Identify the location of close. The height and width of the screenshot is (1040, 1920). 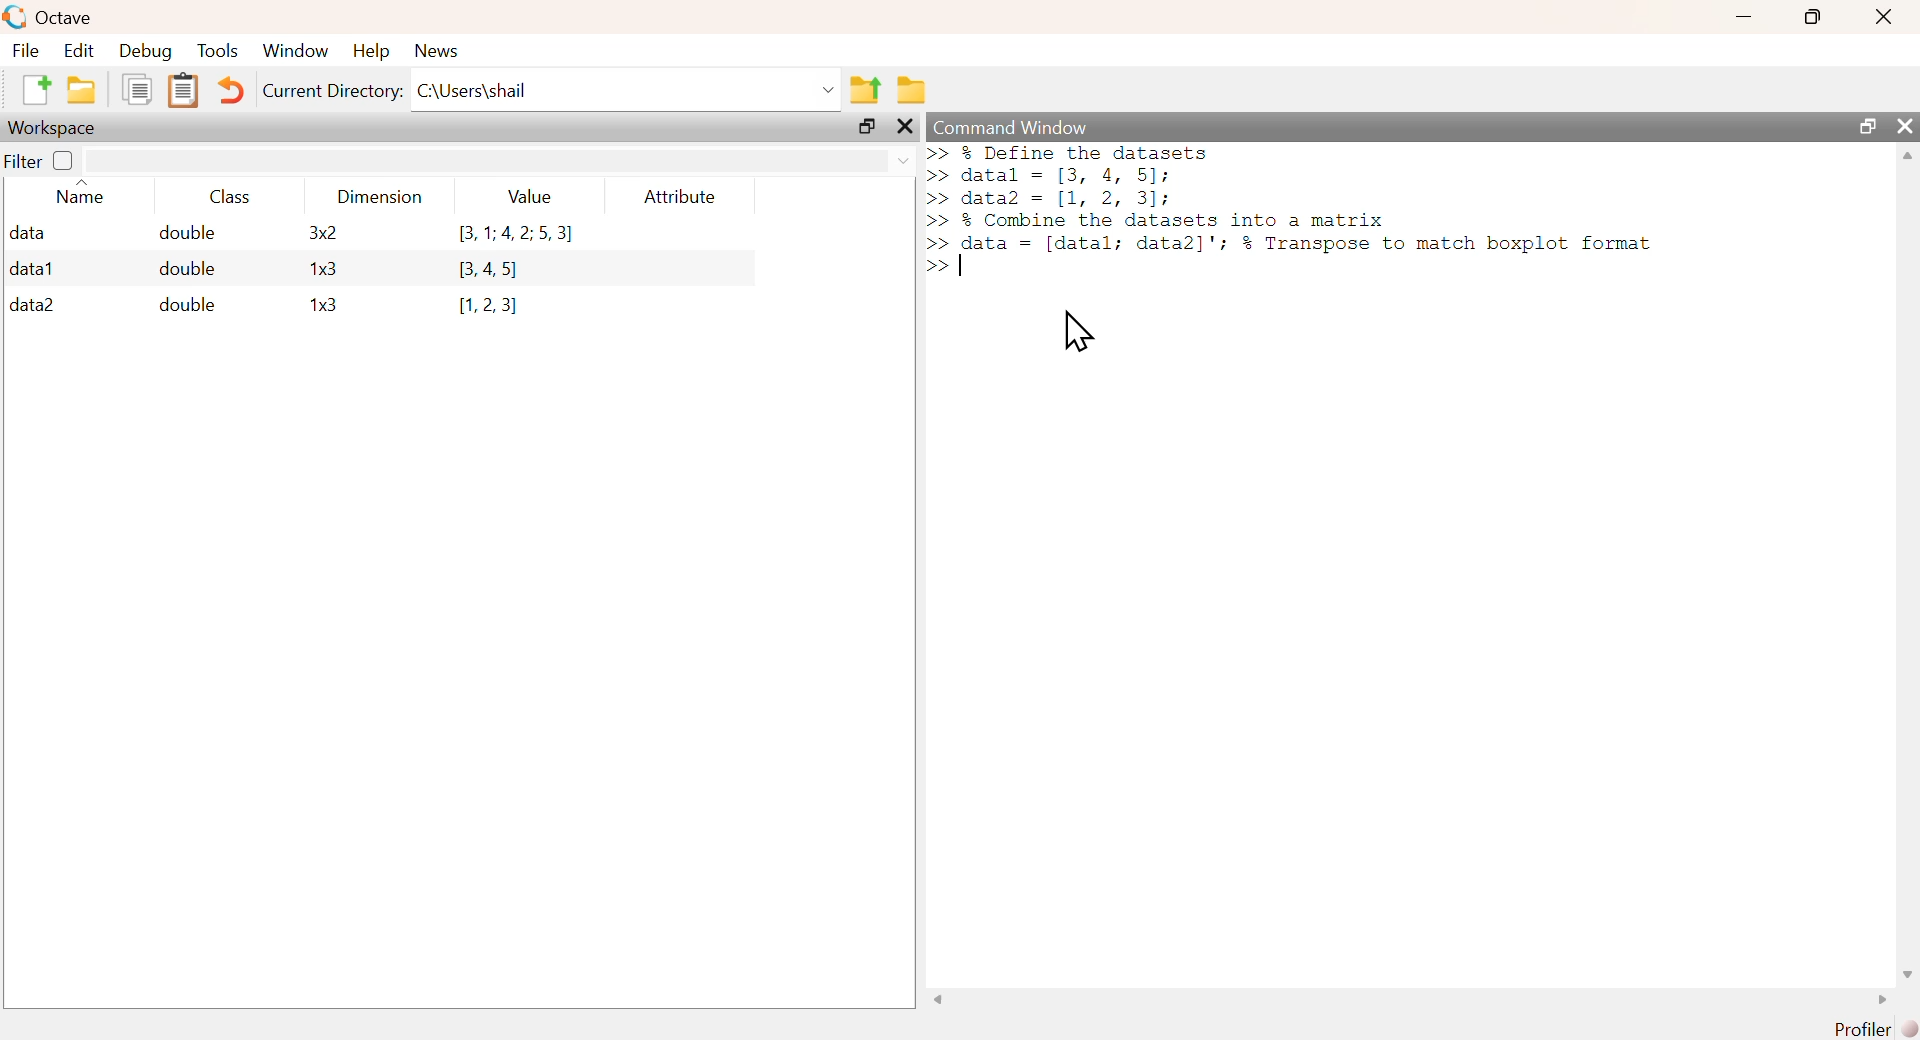
(904, 126).